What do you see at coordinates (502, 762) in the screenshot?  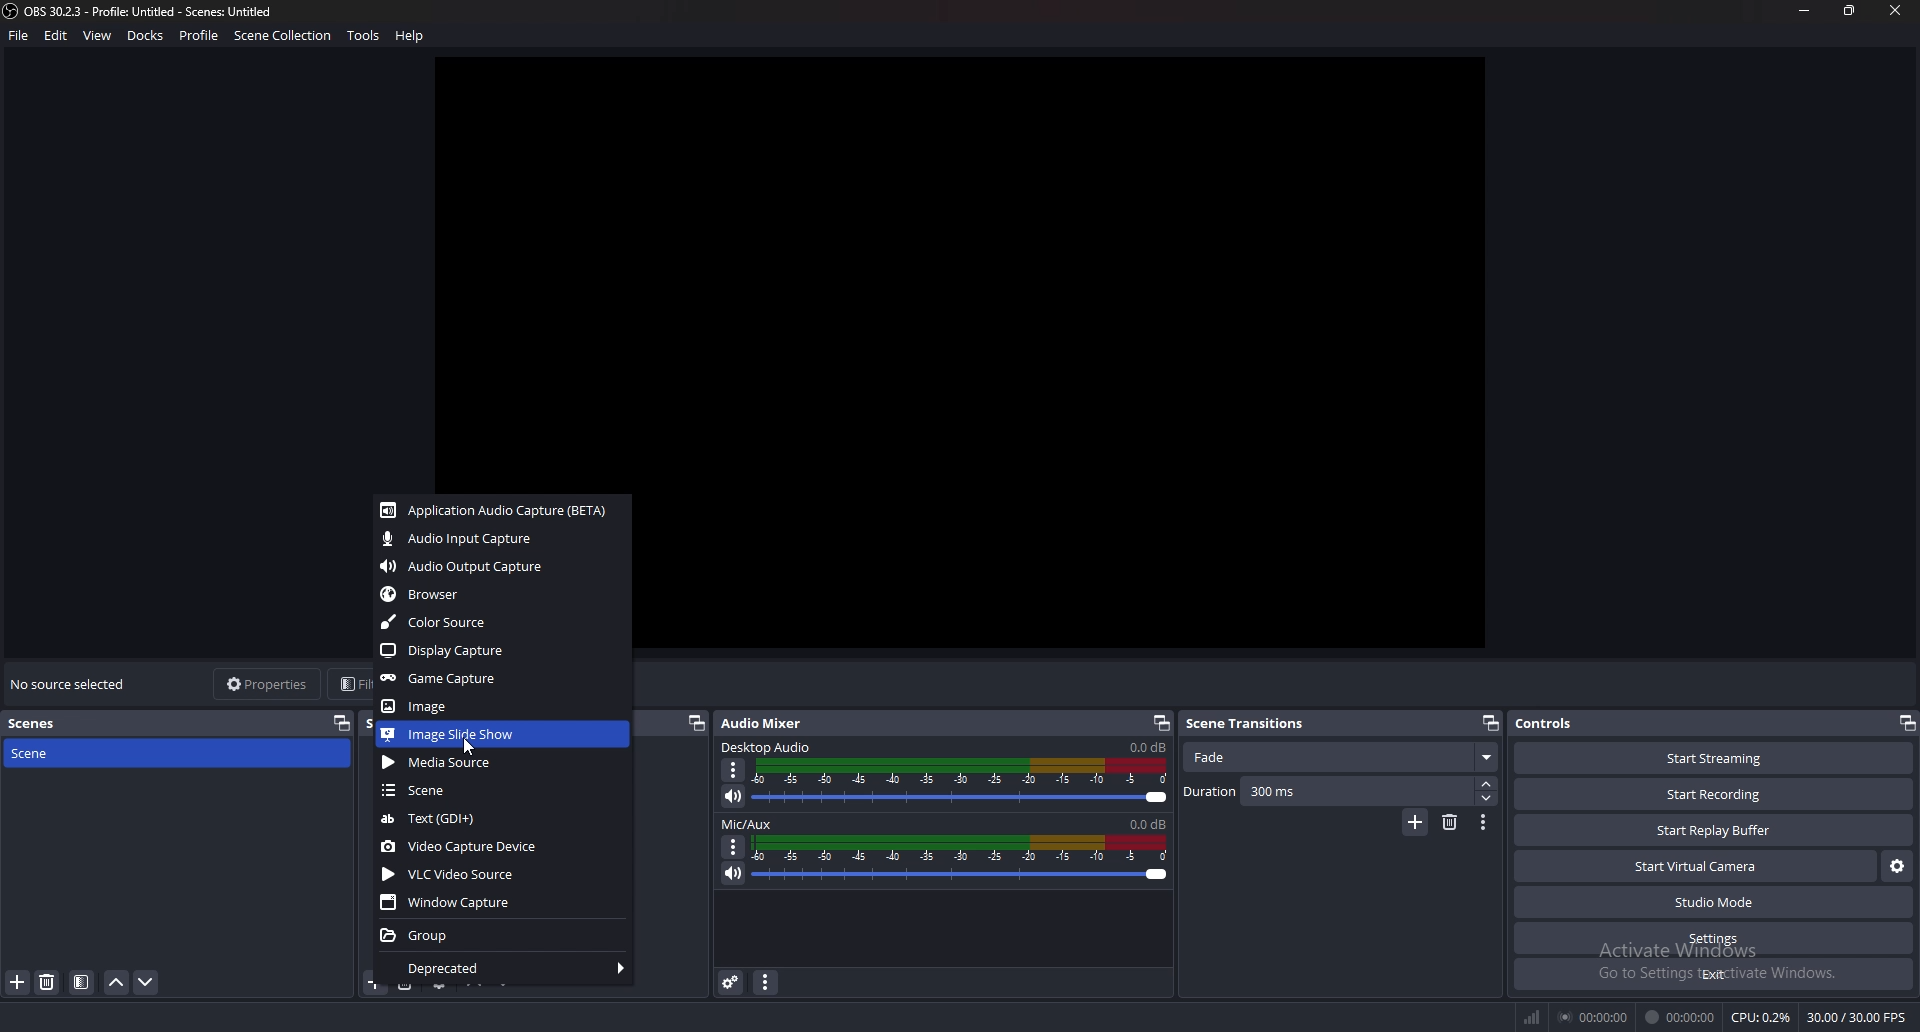 I see `media source` at bounding box center [502, 762].